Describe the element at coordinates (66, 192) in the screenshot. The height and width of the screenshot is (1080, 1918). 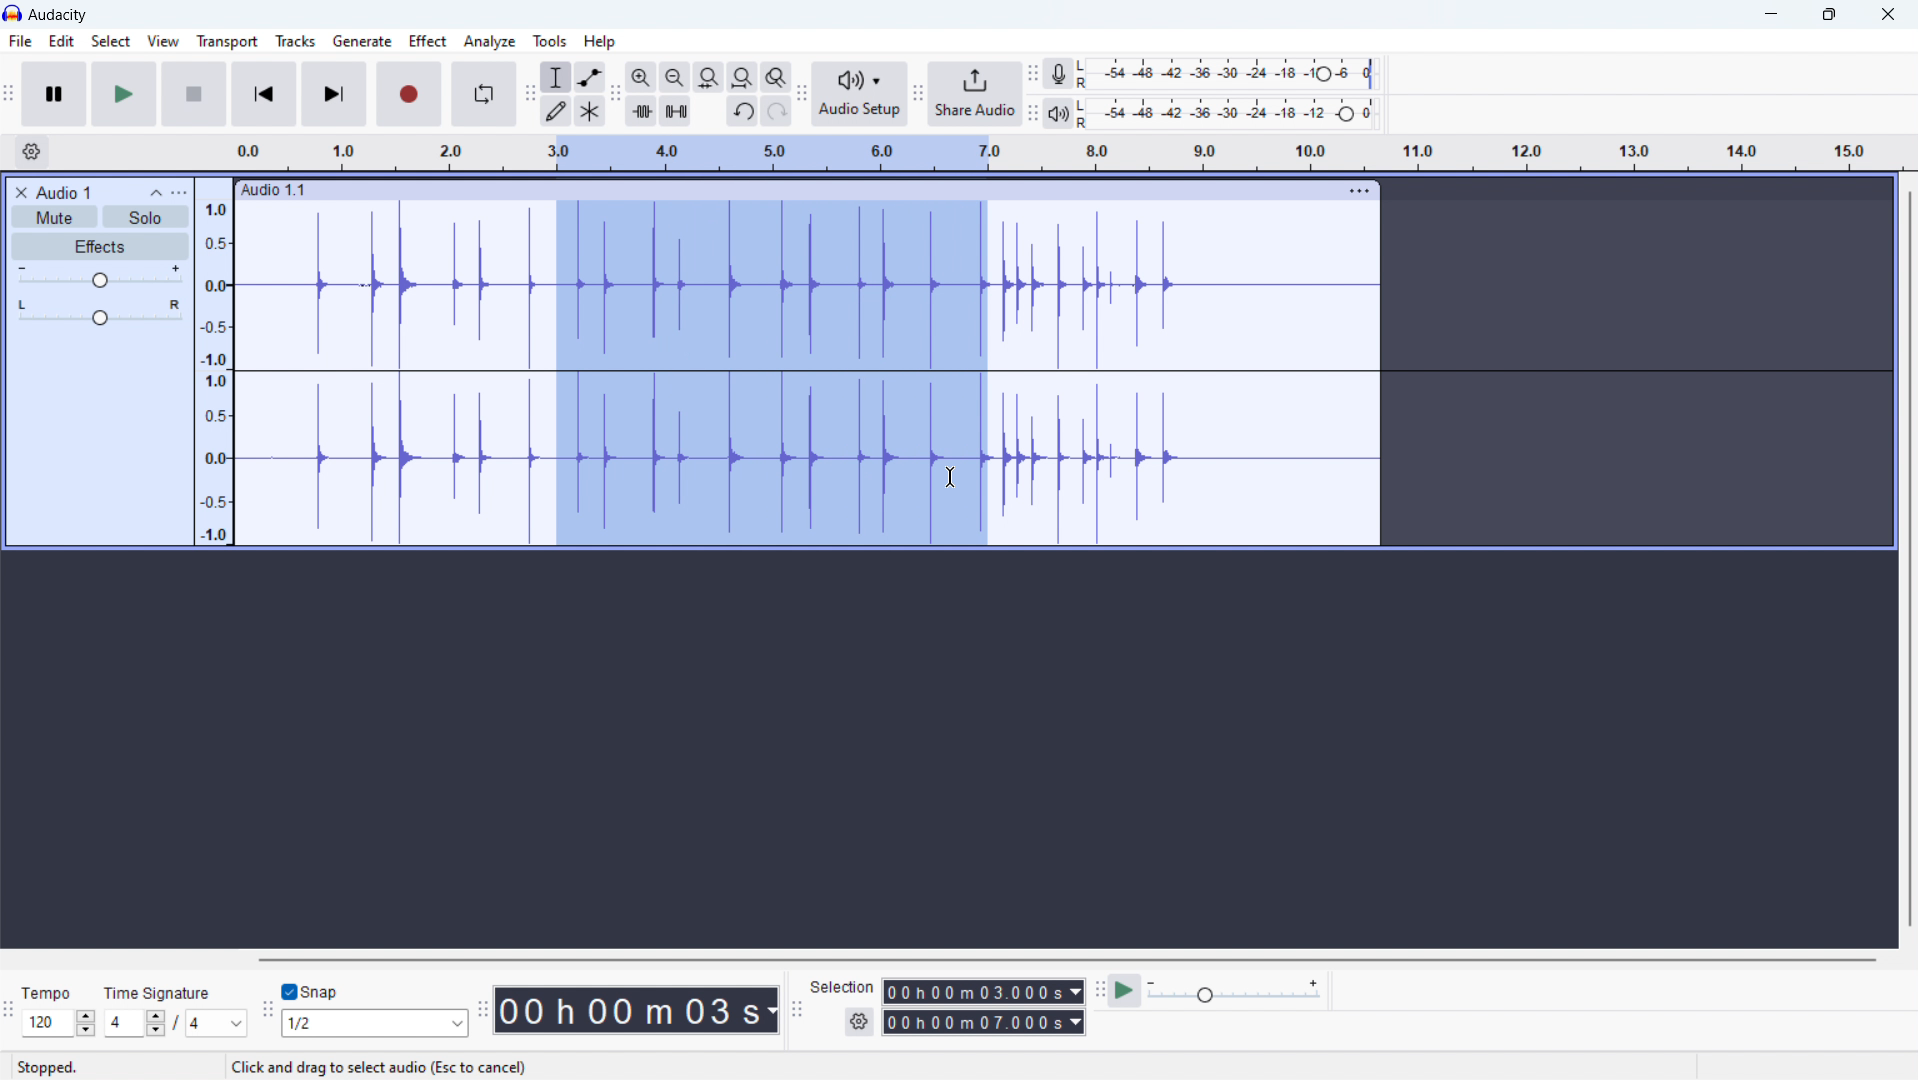
I see `title` at that location.